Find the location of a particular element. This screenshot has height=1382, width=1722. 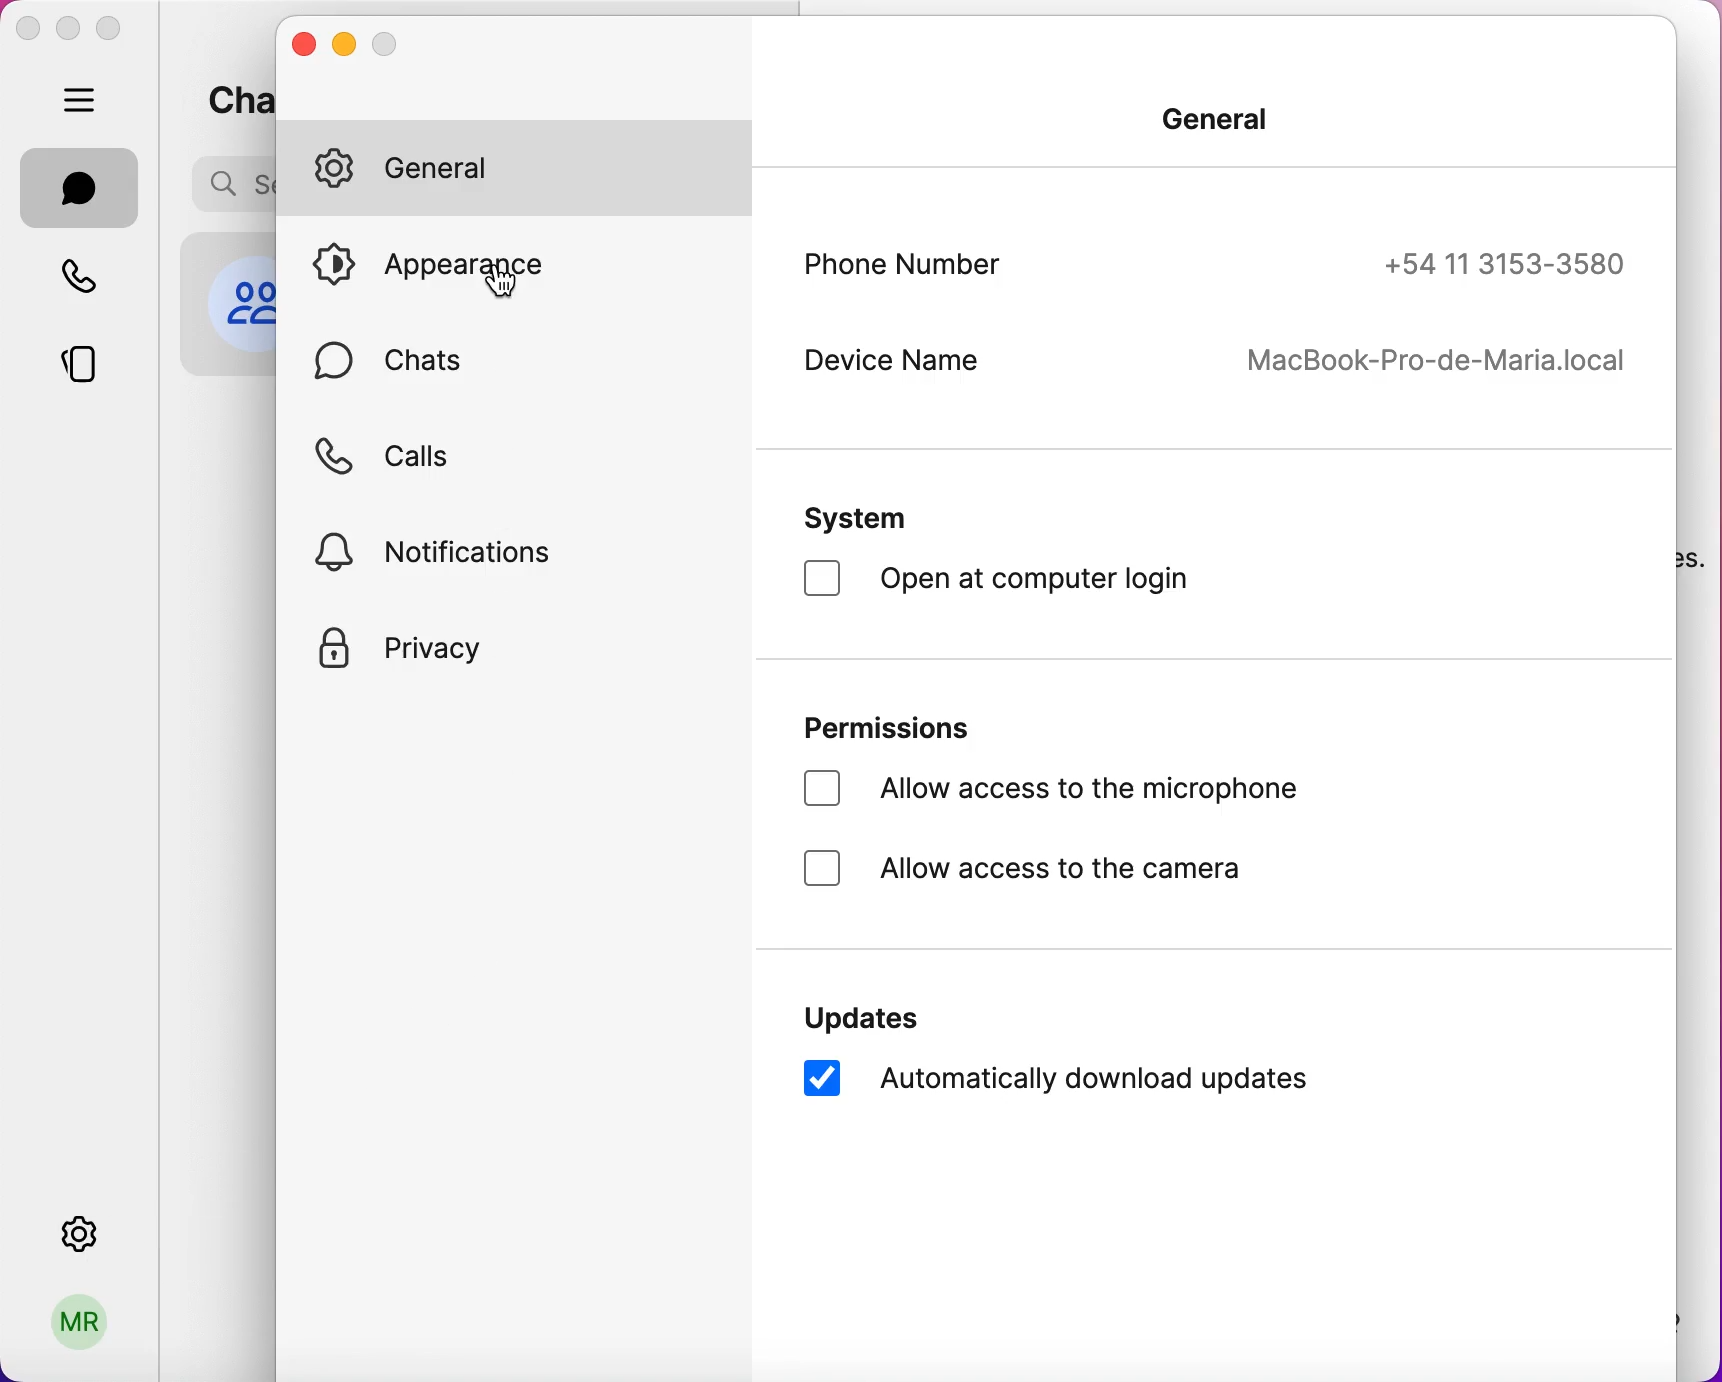

general is located at coordinates (516, 170).